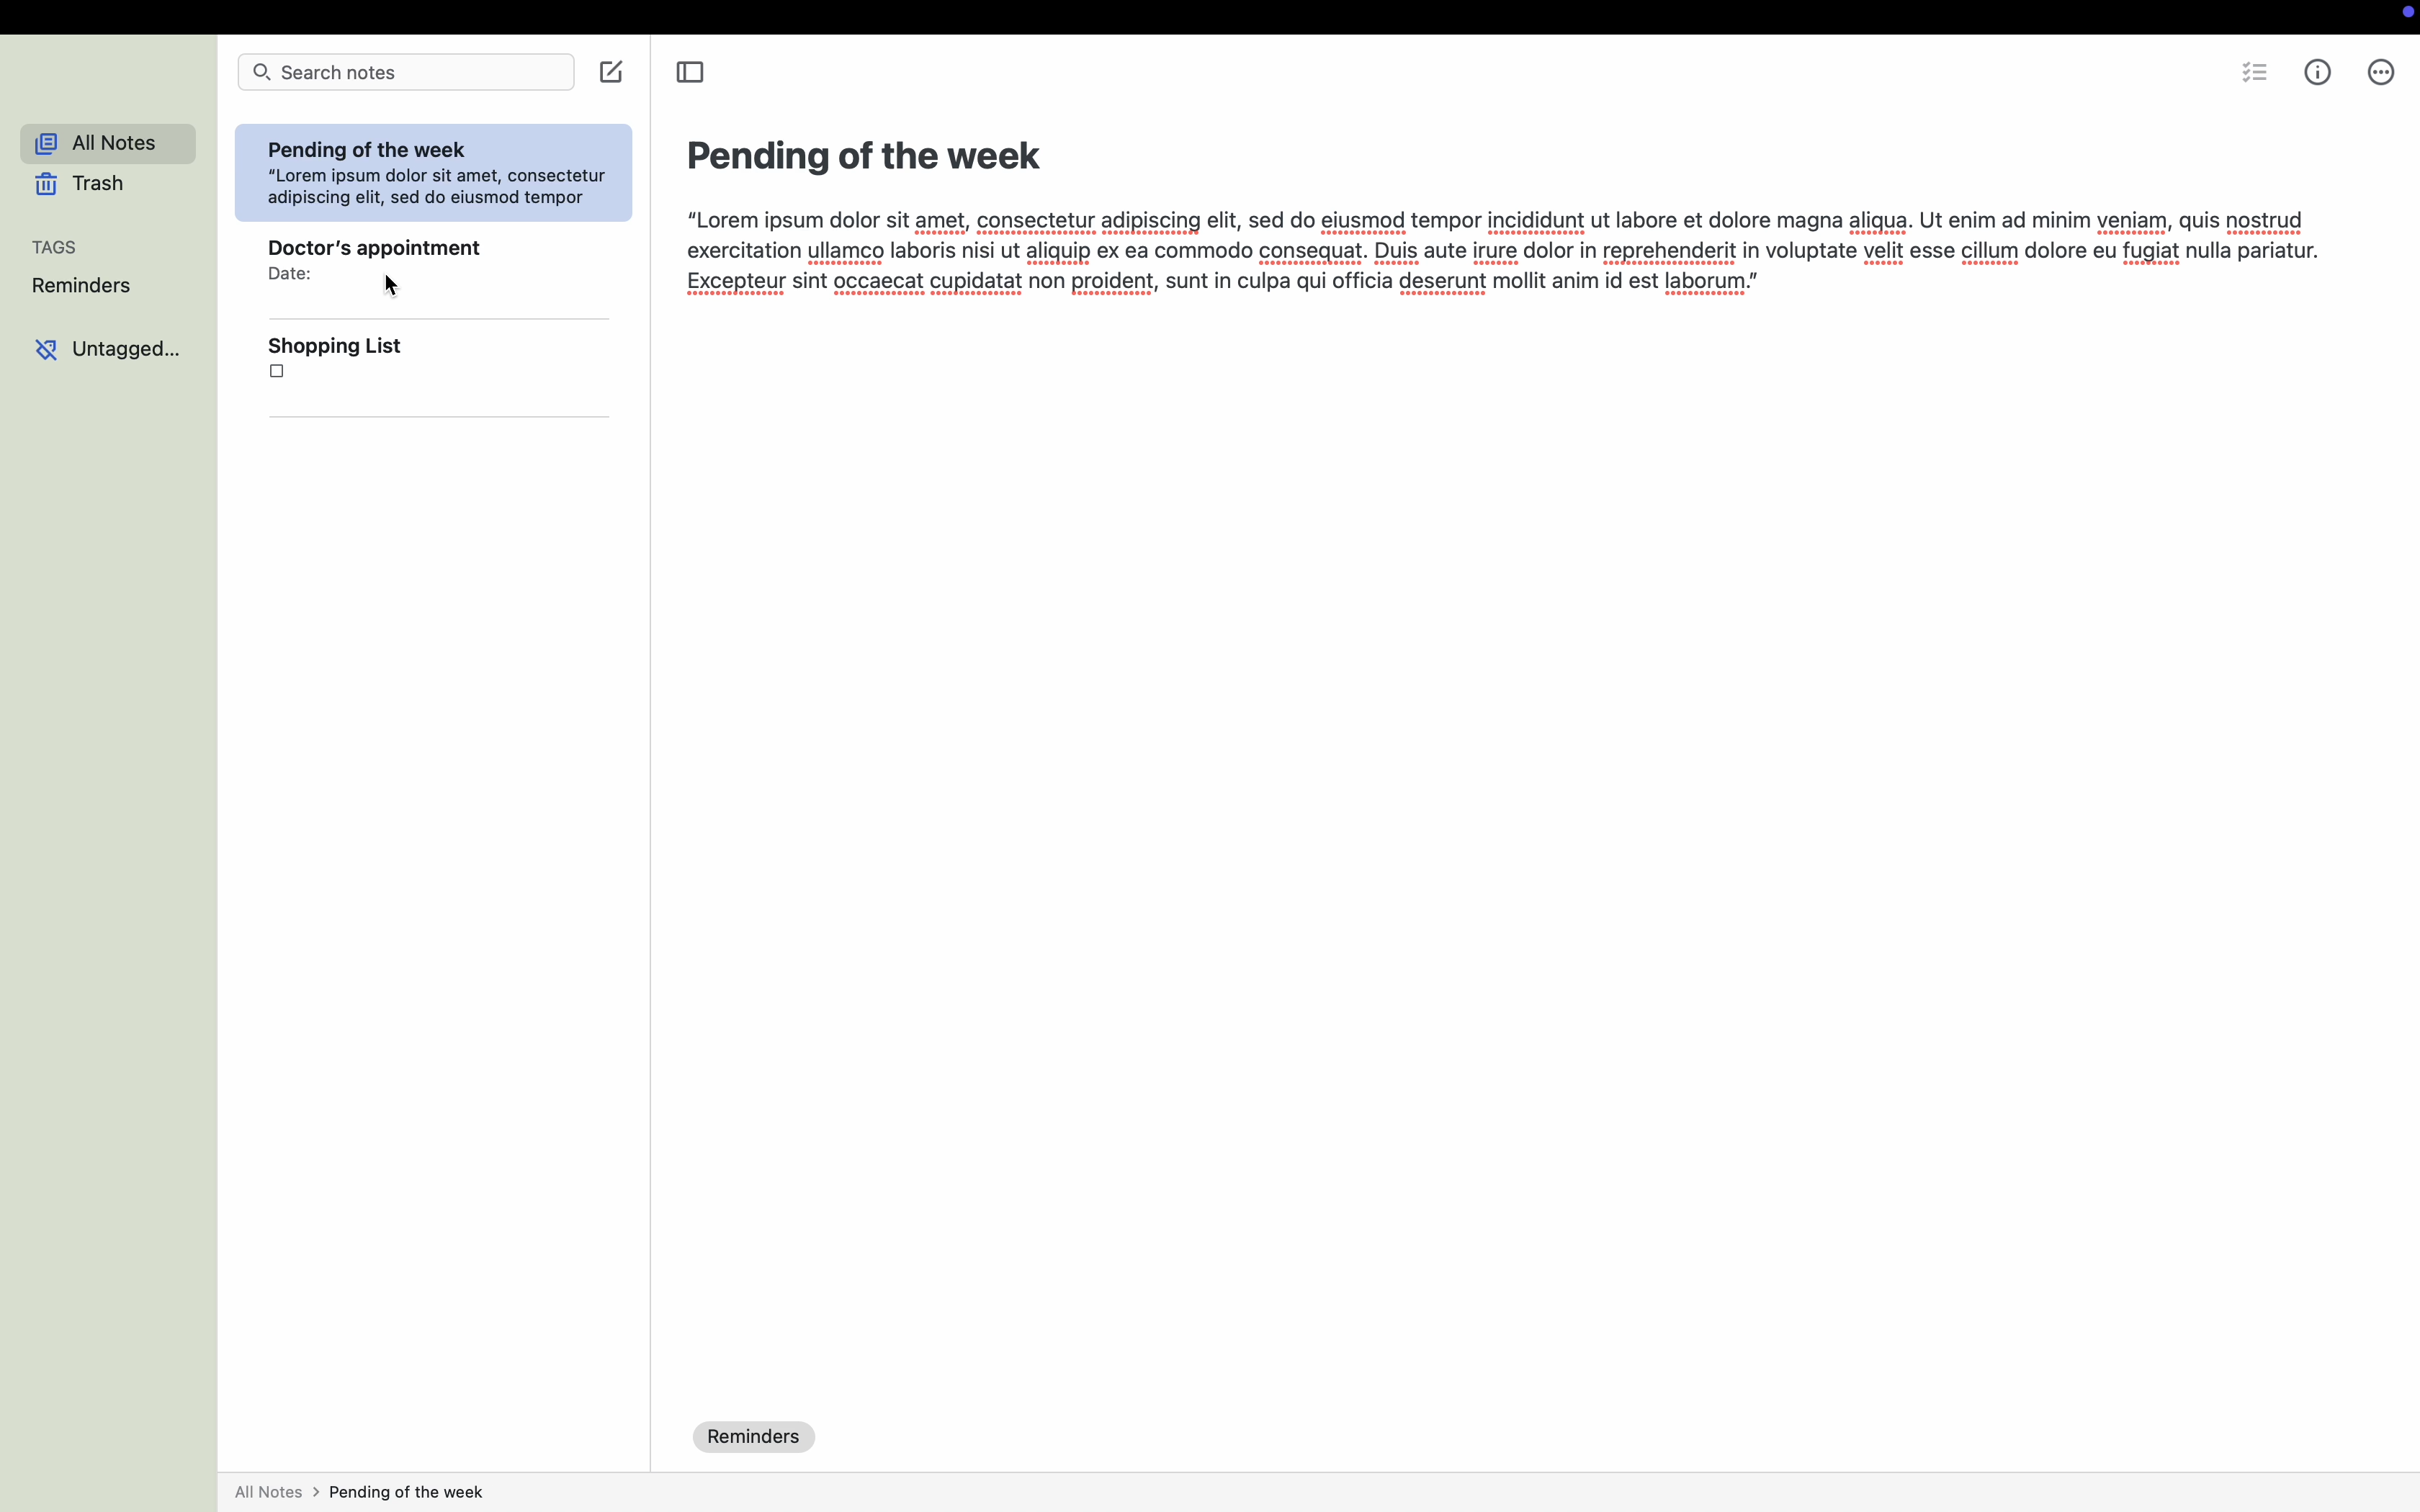 The height and width of the screenshot is (1512, 2420). Describe the element at coordinates (2317, 72) in the screenshot. I see `metrics` at that location.